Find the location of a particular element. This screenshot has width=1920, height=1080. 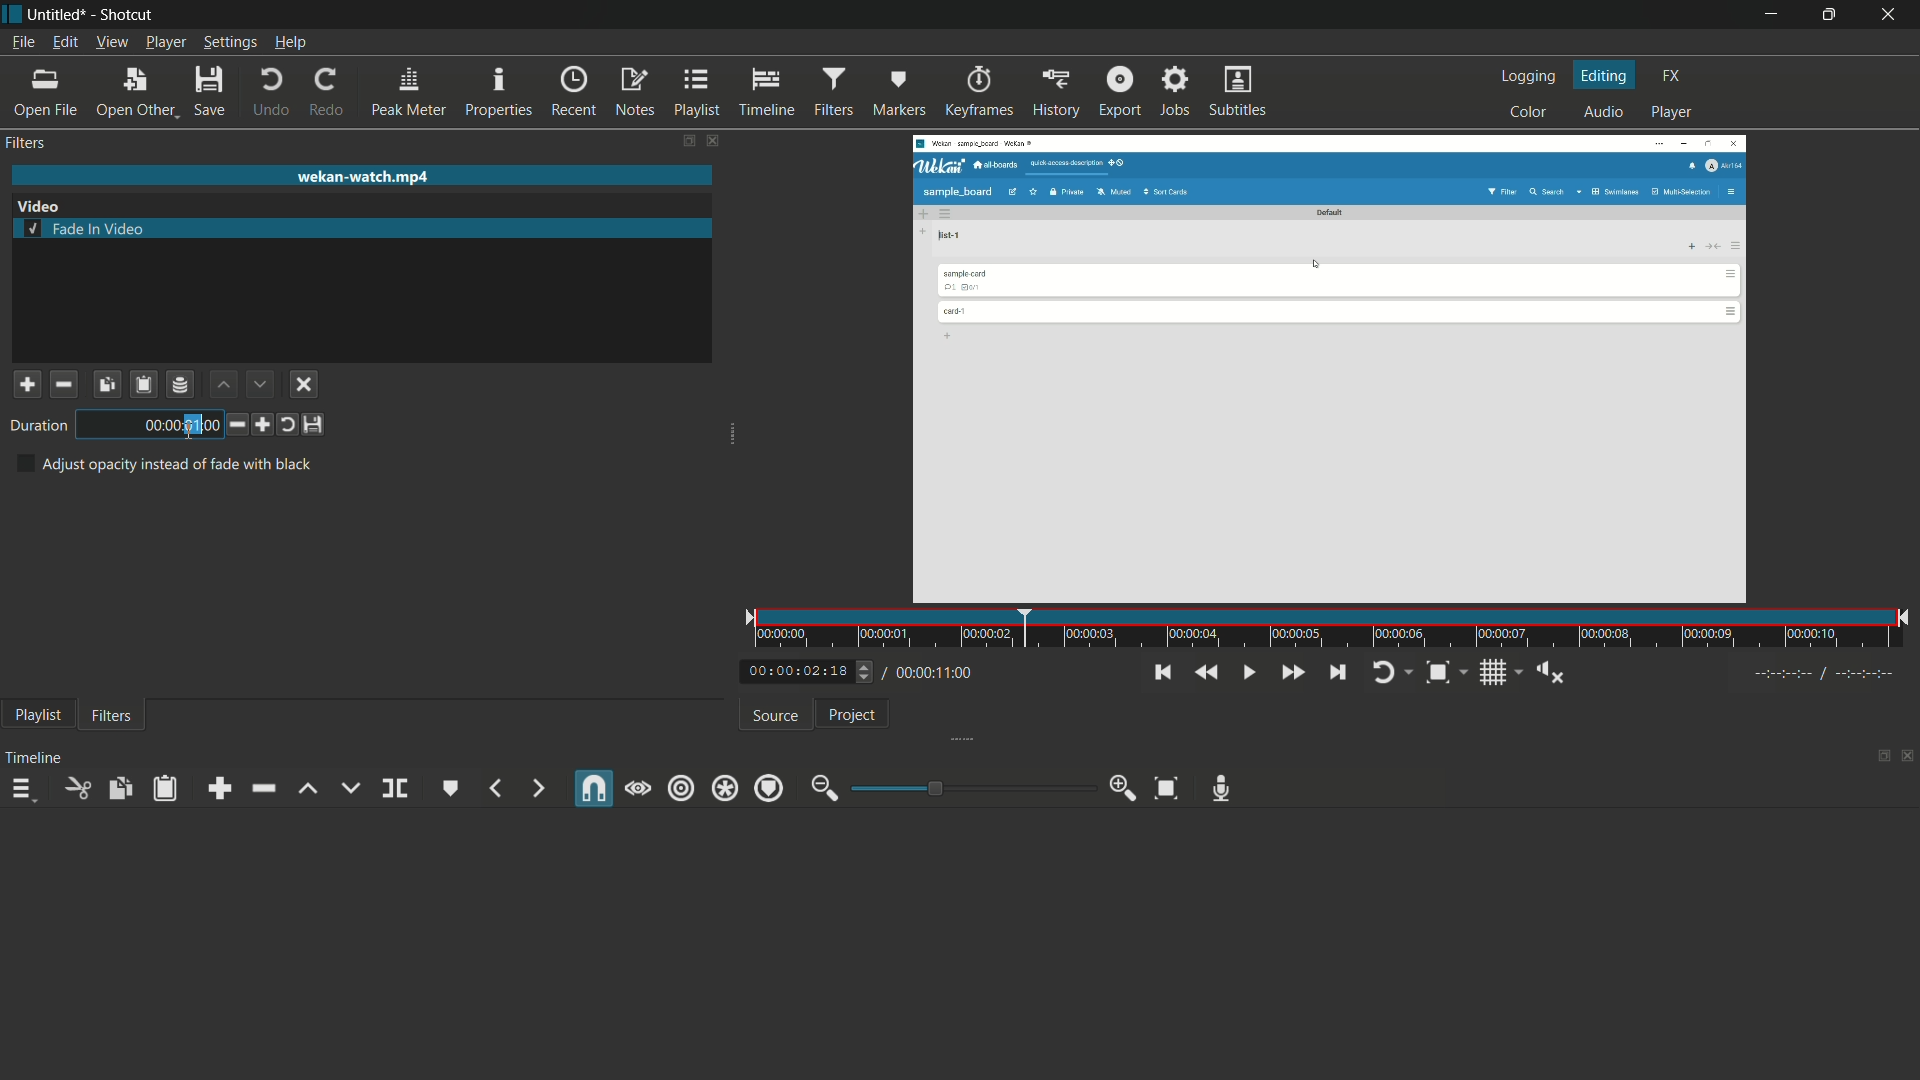

view menu is located at coordinates (112, 42).